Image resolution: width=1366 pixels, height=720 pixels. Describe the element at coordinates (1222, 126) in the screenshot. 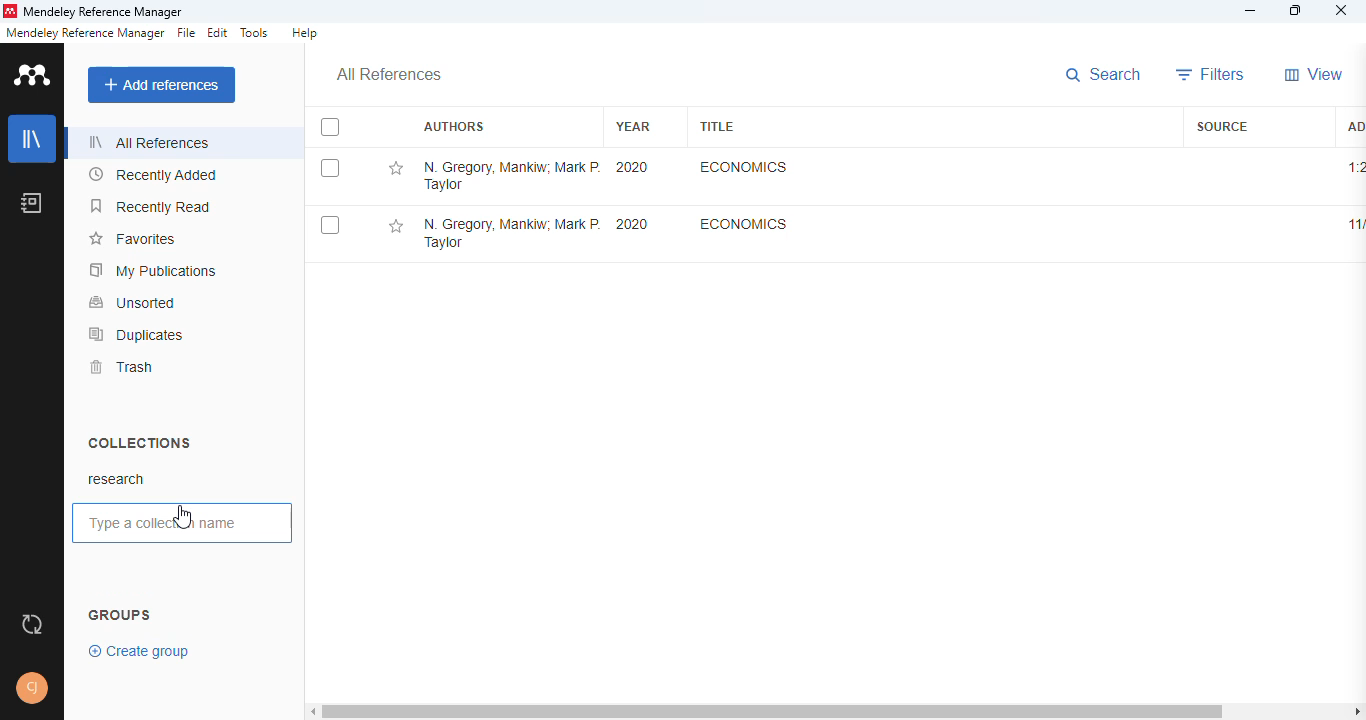

I see `source` at that location.